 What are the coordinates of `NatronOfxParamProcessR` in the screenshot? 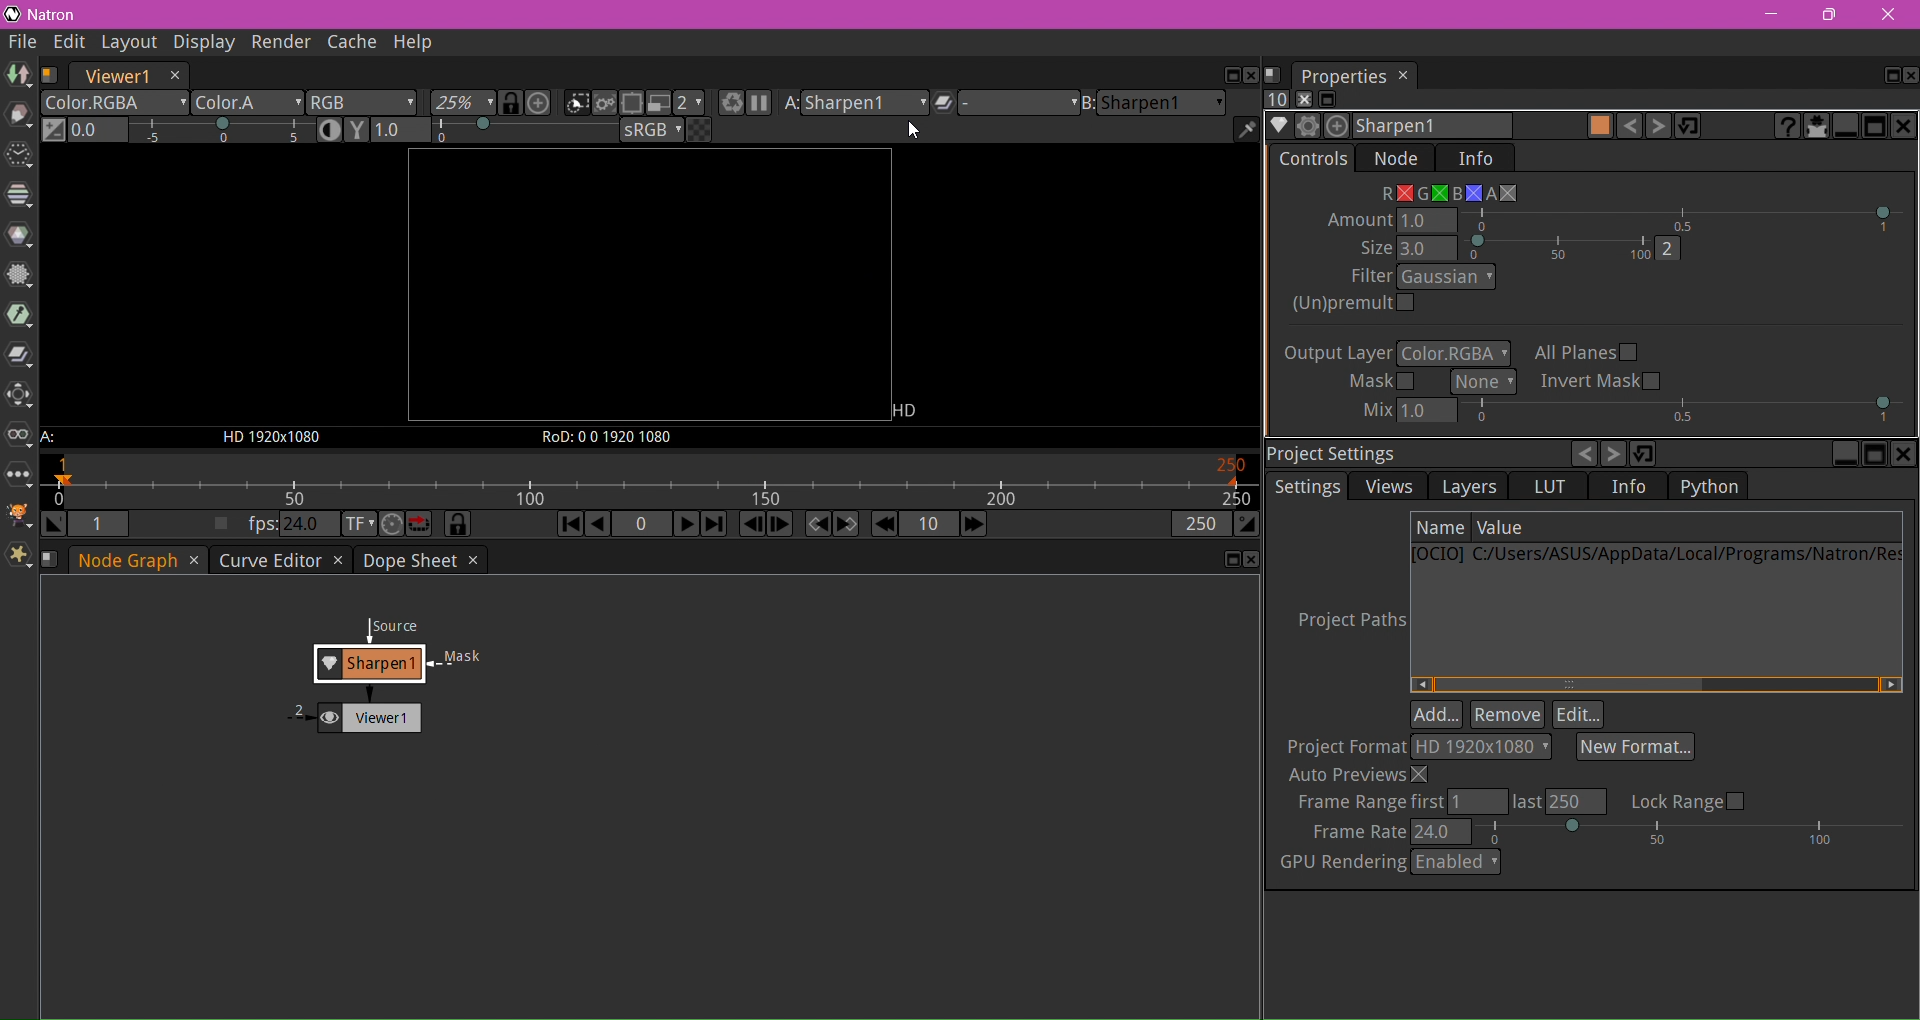 It's located at (1389, 194).